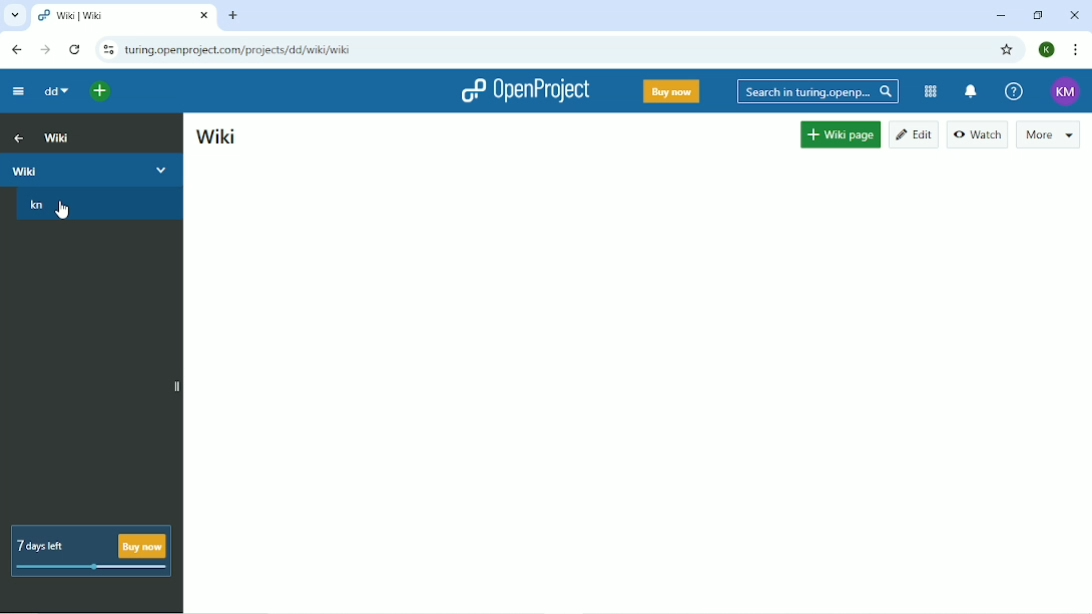 The width and height of the screenshot is (1092, 614). Describe the element at coordinates (62, 211) in the screenshot. I see `cursor` at that location.